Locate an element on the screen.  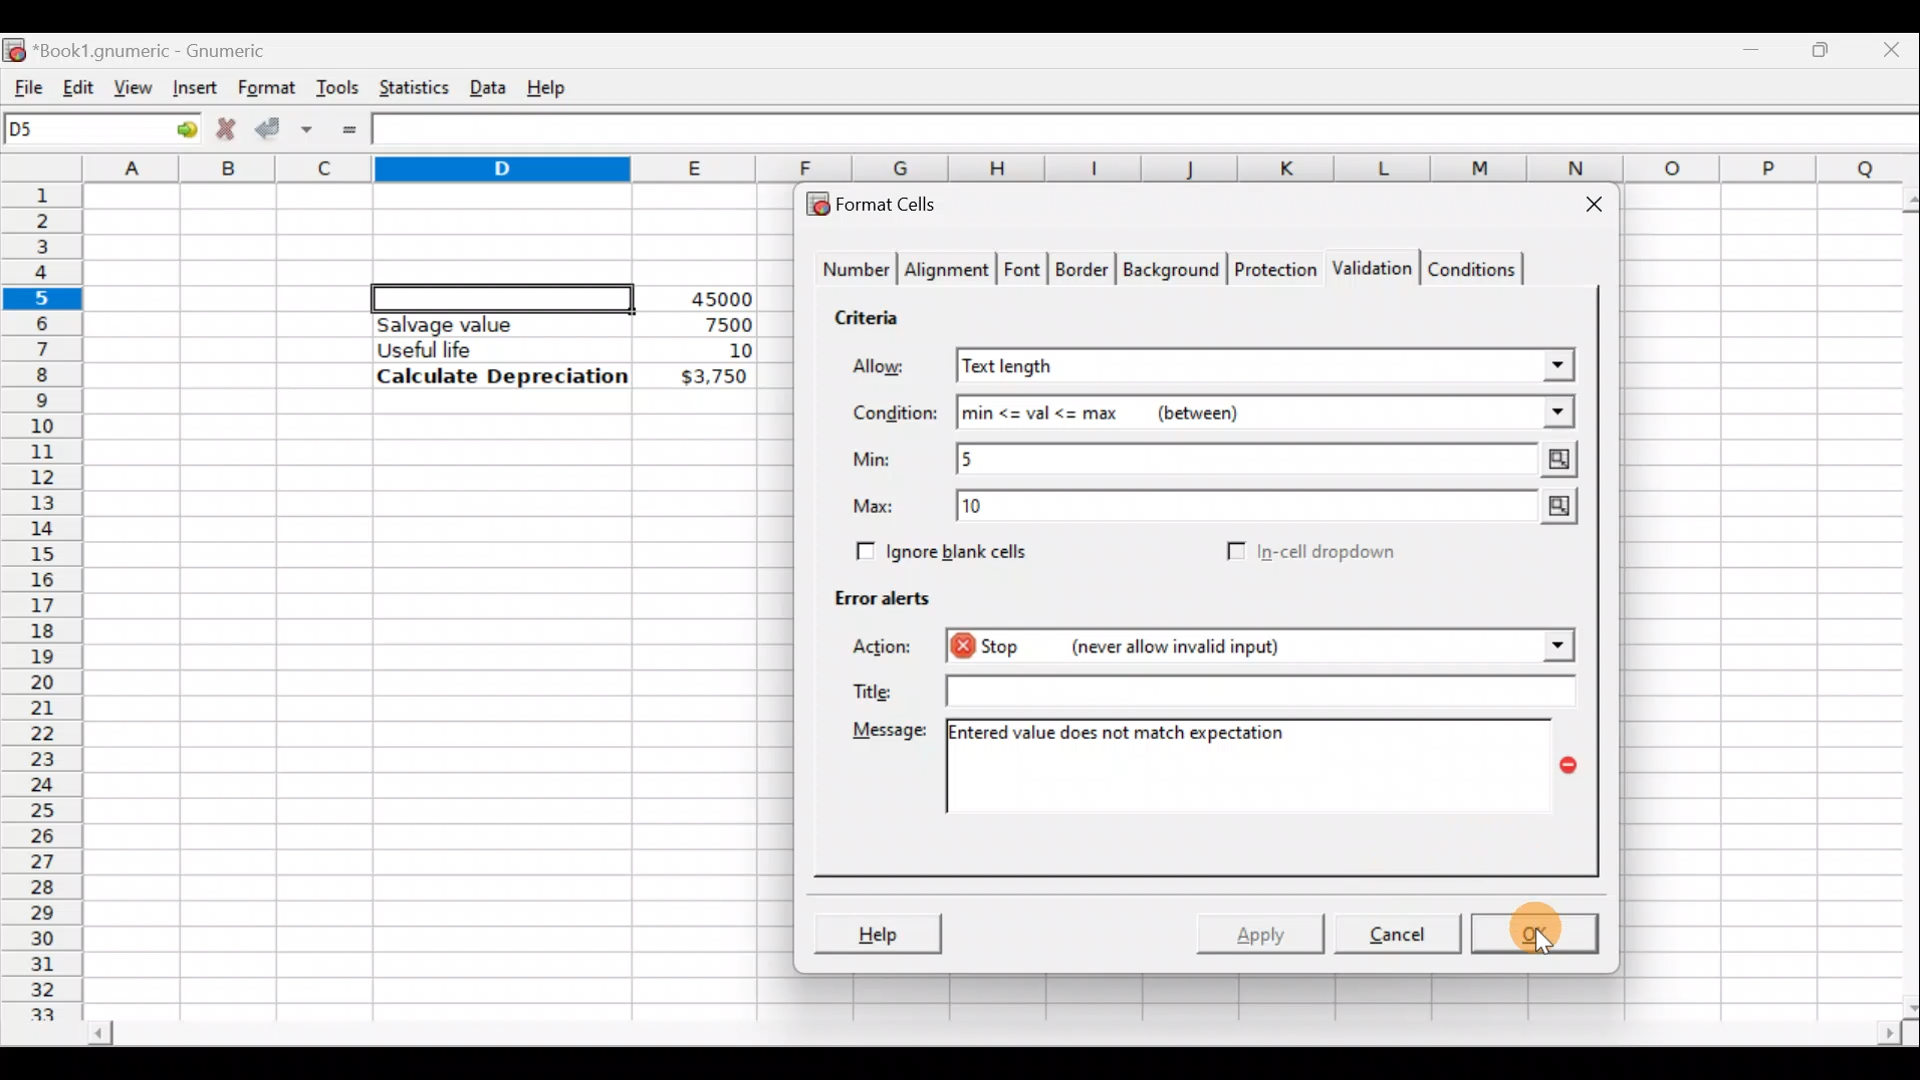
Go to is located at coordinates (179, 130).